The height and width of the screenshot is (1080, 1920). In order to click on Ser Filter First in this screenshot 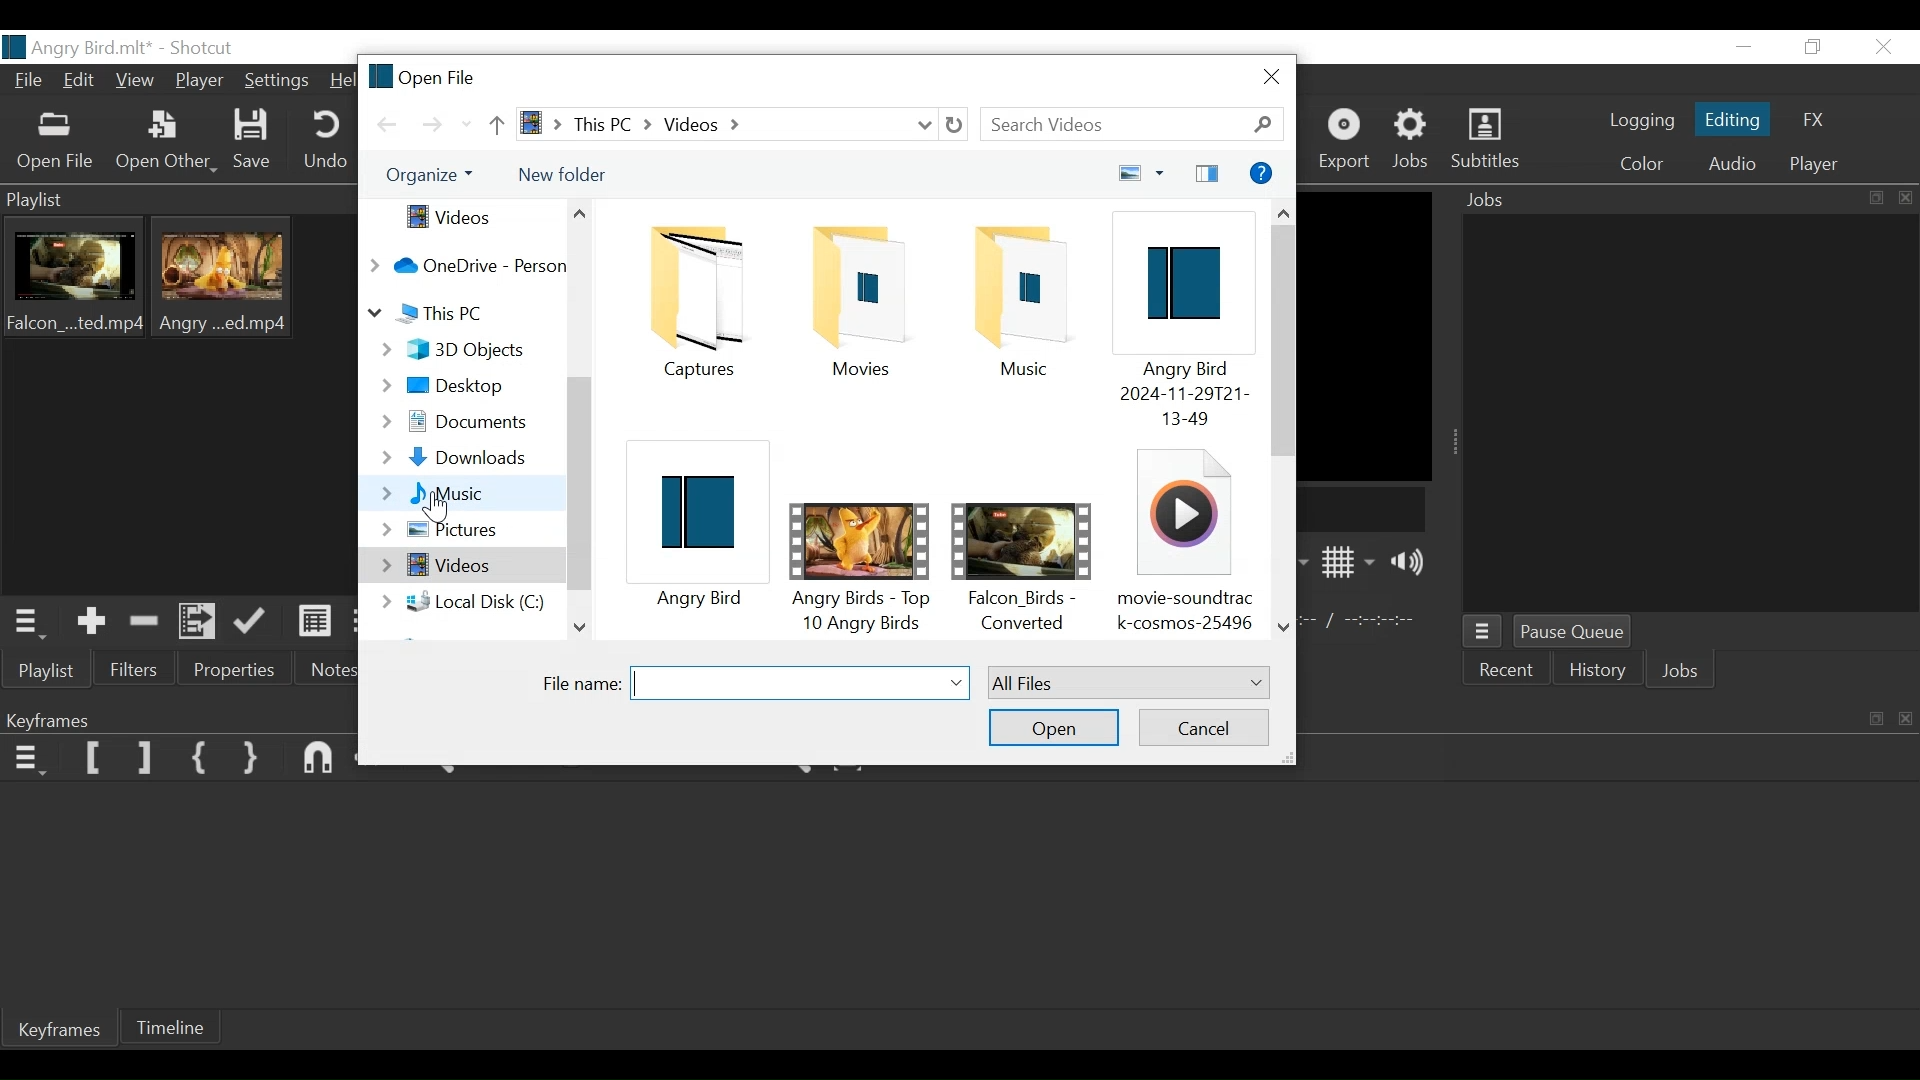, I will do `click(94, 758)`.